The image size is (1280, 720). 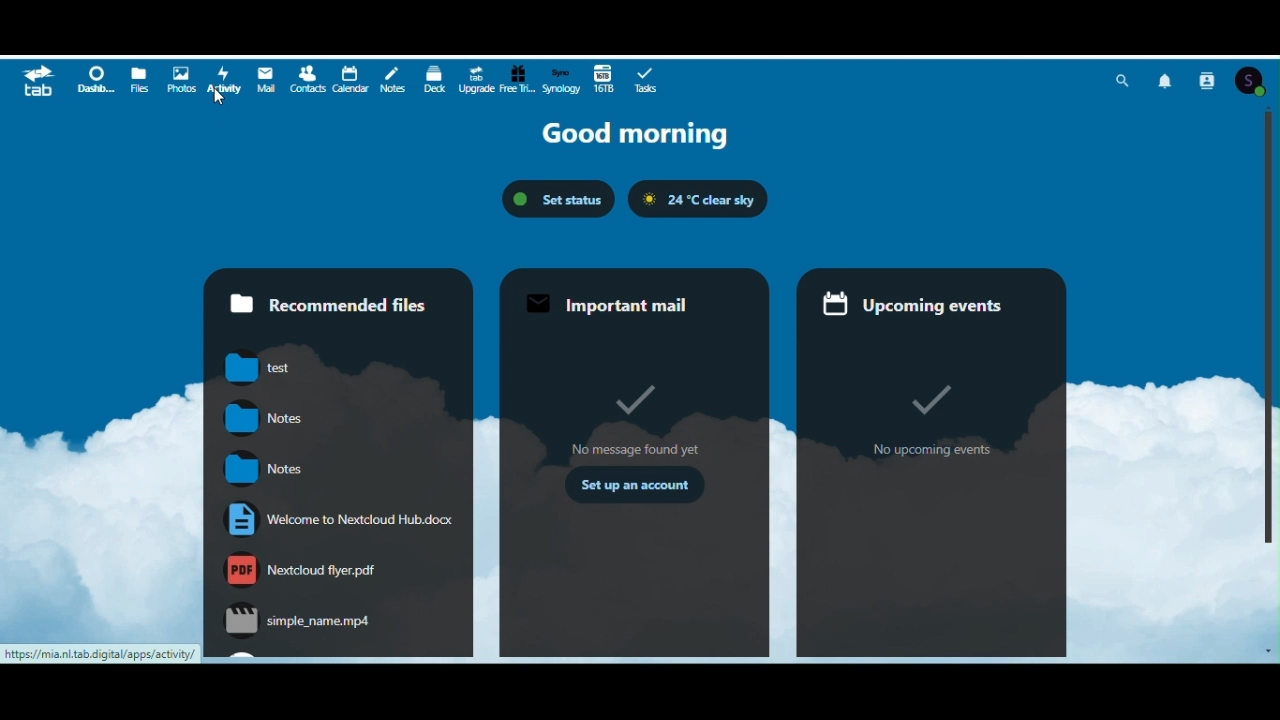 I want to click on Notifications, so click(x=1165, y=78).